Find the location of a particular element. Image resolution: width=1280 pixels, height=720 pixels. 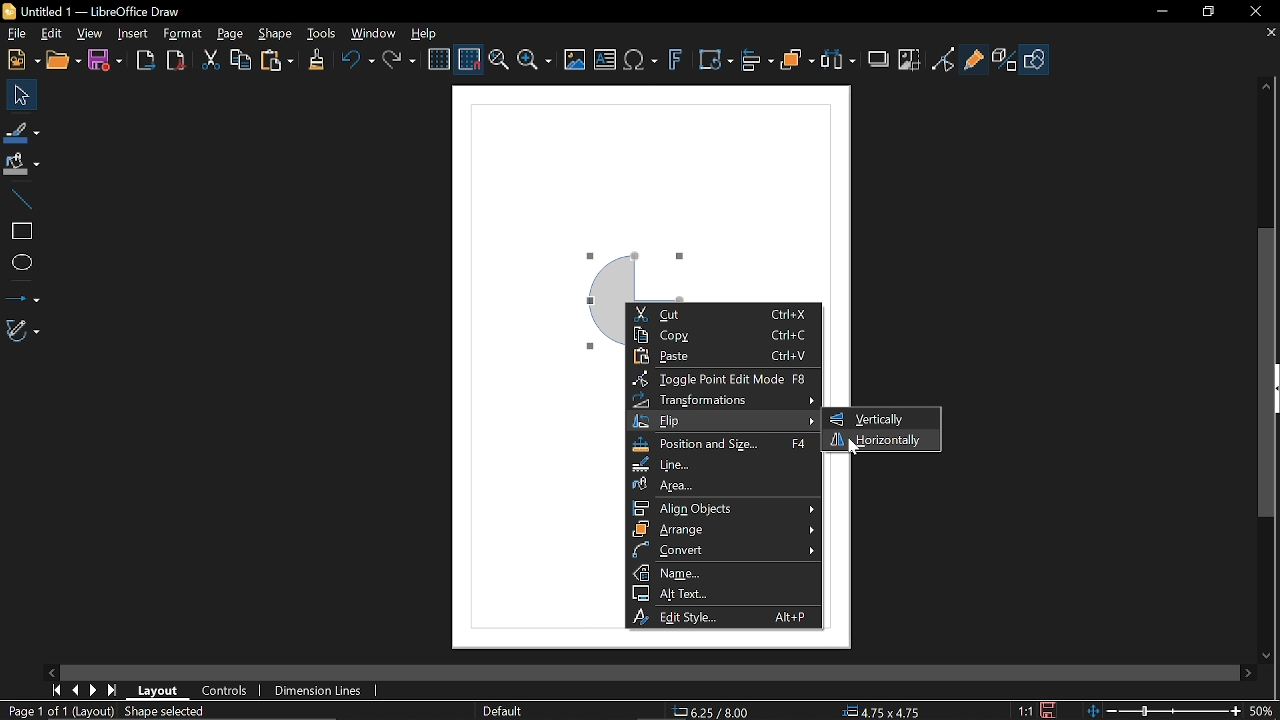

Objects is located at coordinates (797, 61).